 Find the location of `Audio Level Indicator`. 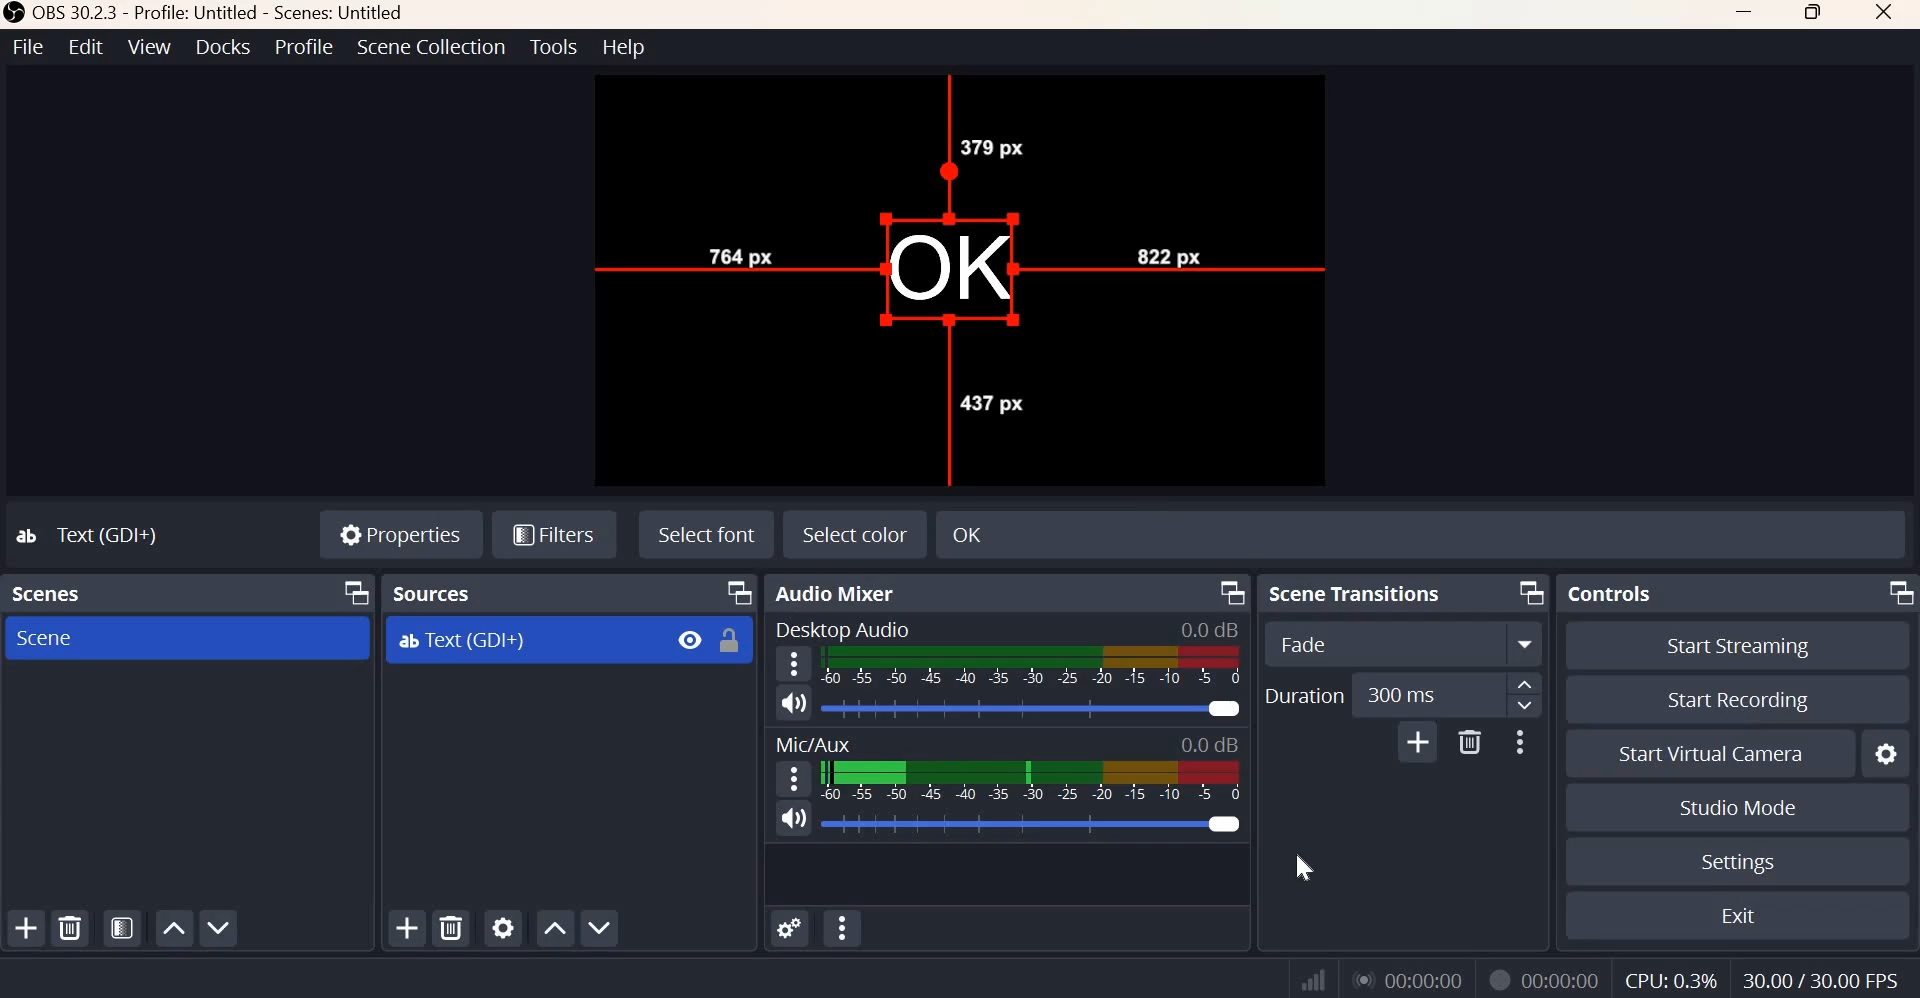

Audio Level Indicator is located at coordinates (1207, 629).